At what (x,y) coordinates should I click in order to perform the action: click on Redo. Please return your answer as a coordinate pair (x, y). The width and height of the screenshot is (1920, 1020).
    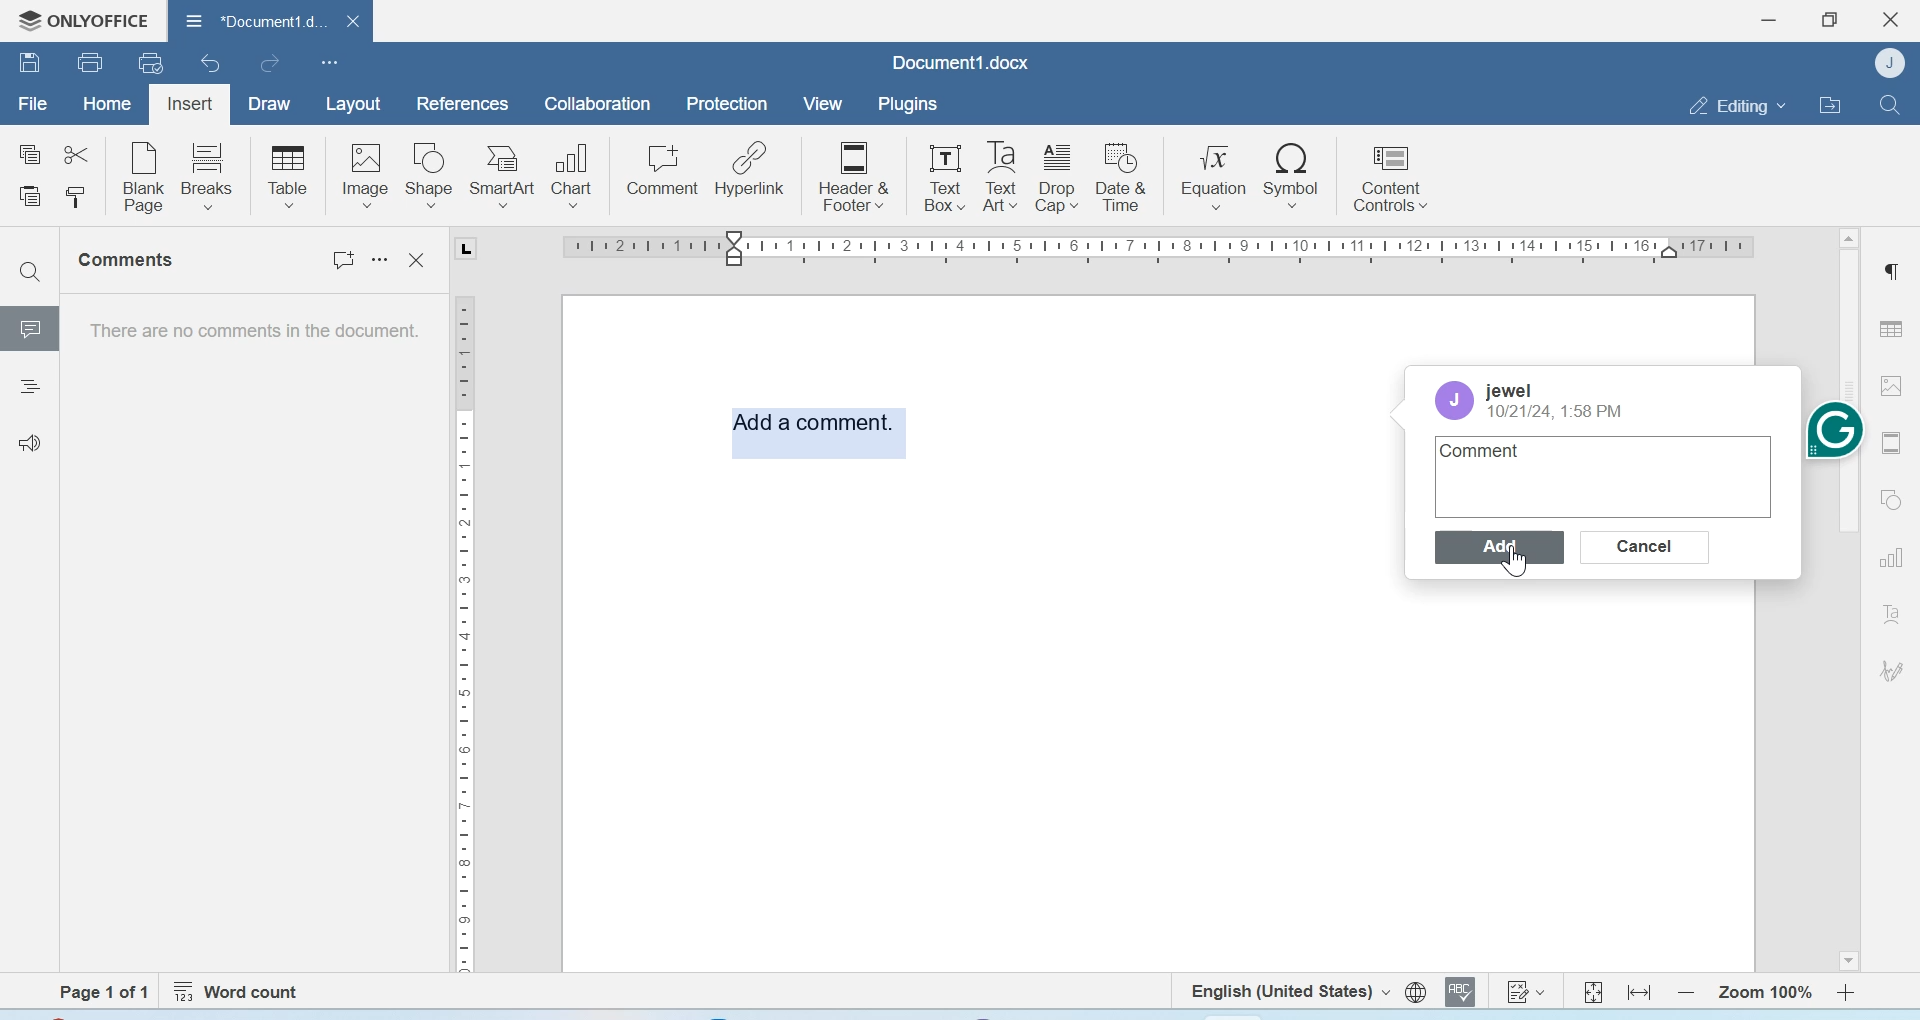
    Looking at the image, I should click on (268, 63).